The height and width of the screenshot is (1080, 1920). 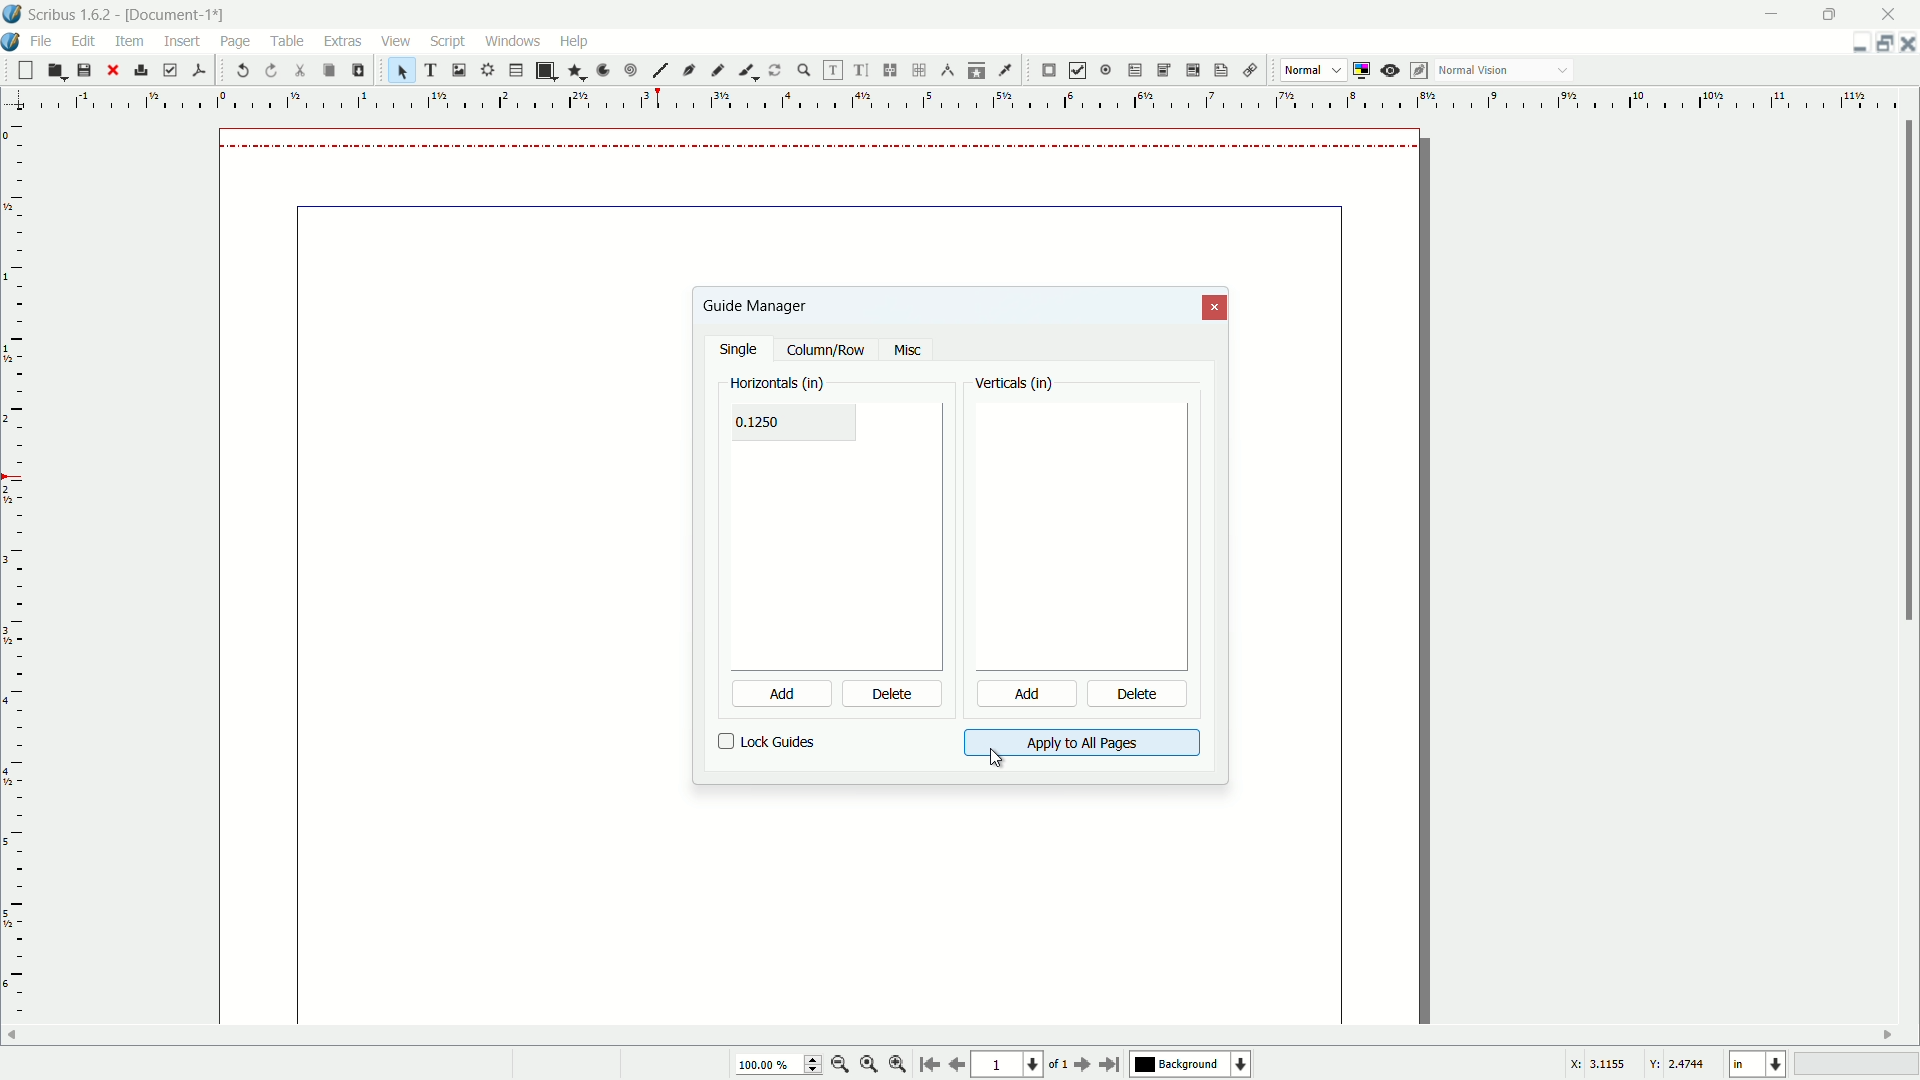 I want to click on column/row, so click(x=826, y=351).